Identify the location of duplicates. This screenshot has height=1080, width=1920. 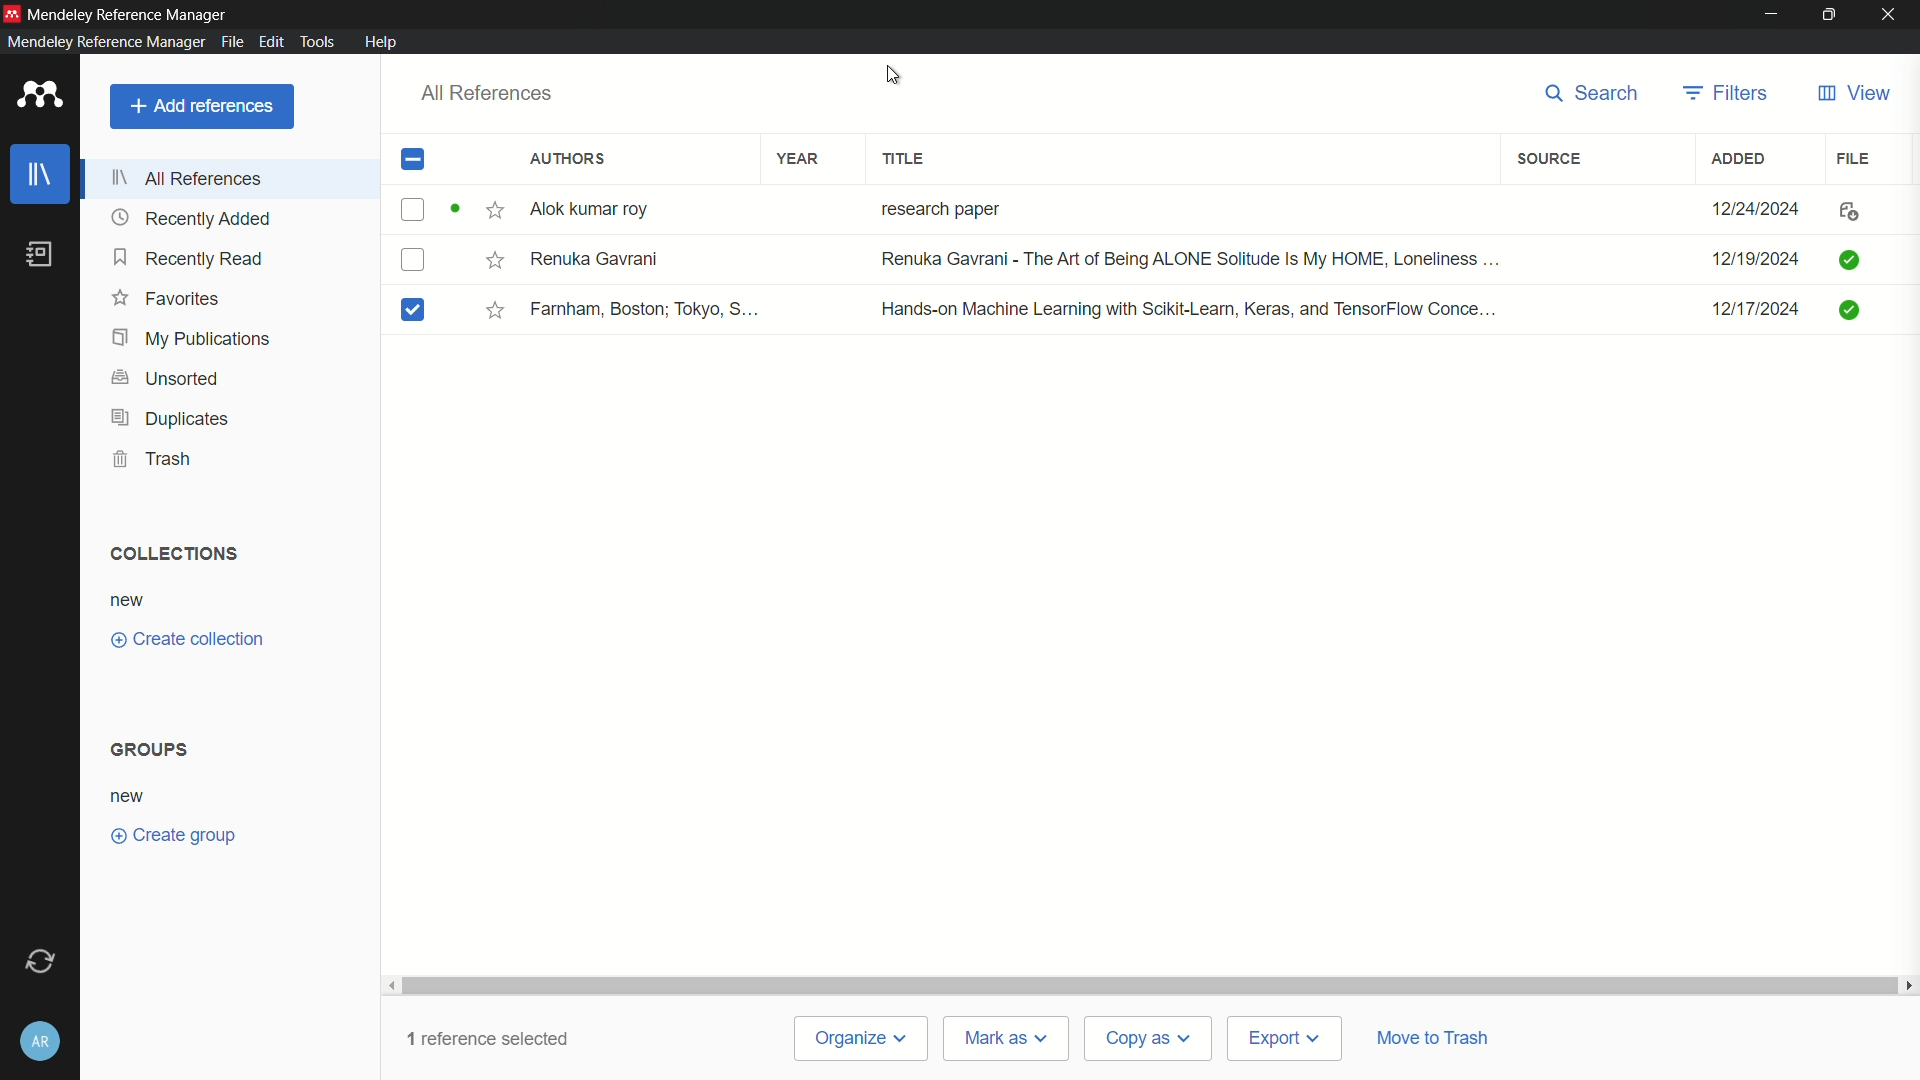
(174, 419).